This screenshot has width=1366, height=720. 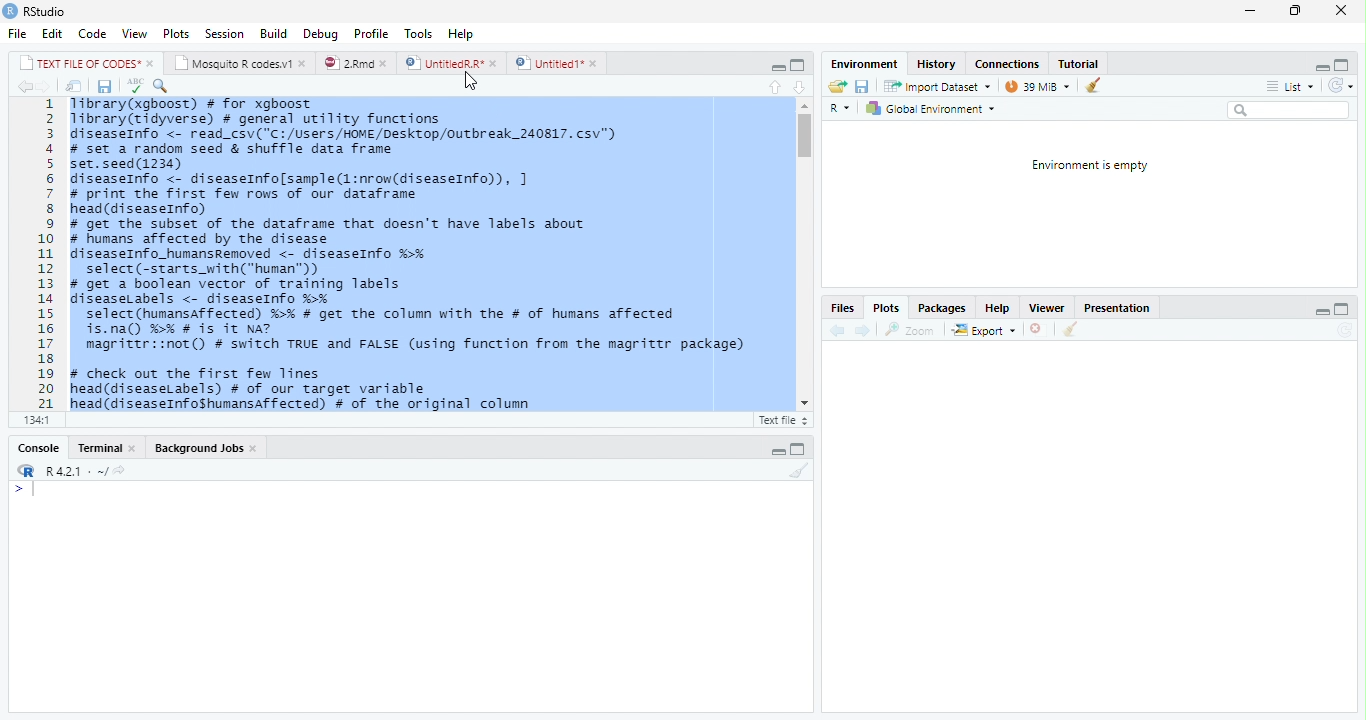 What do you see at coordinates (911, 328) in the screenshot?
I see `Zoom` at bounding box center [911, 328].